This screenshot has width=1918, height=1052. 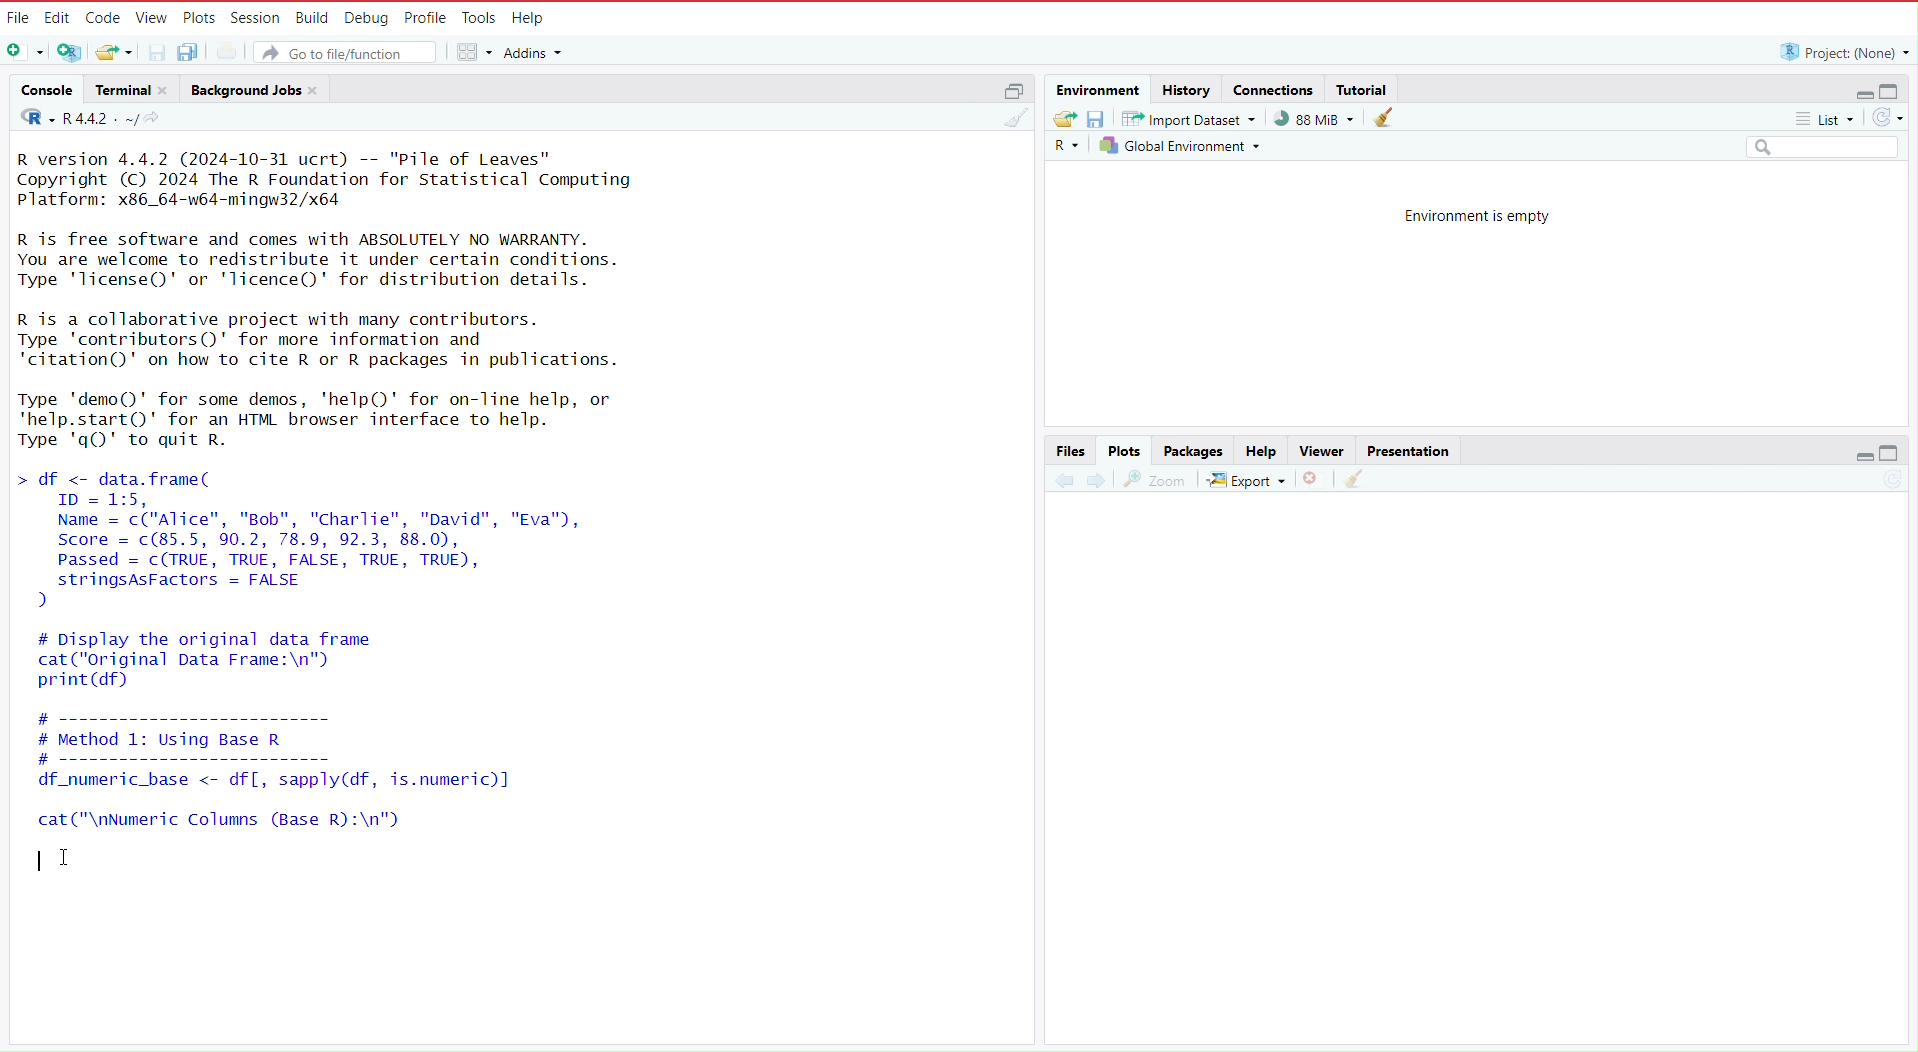 What do you see at coordinates (1273, 87) in the screenshot?
I see `connections` at bounding box center [1273, 87].